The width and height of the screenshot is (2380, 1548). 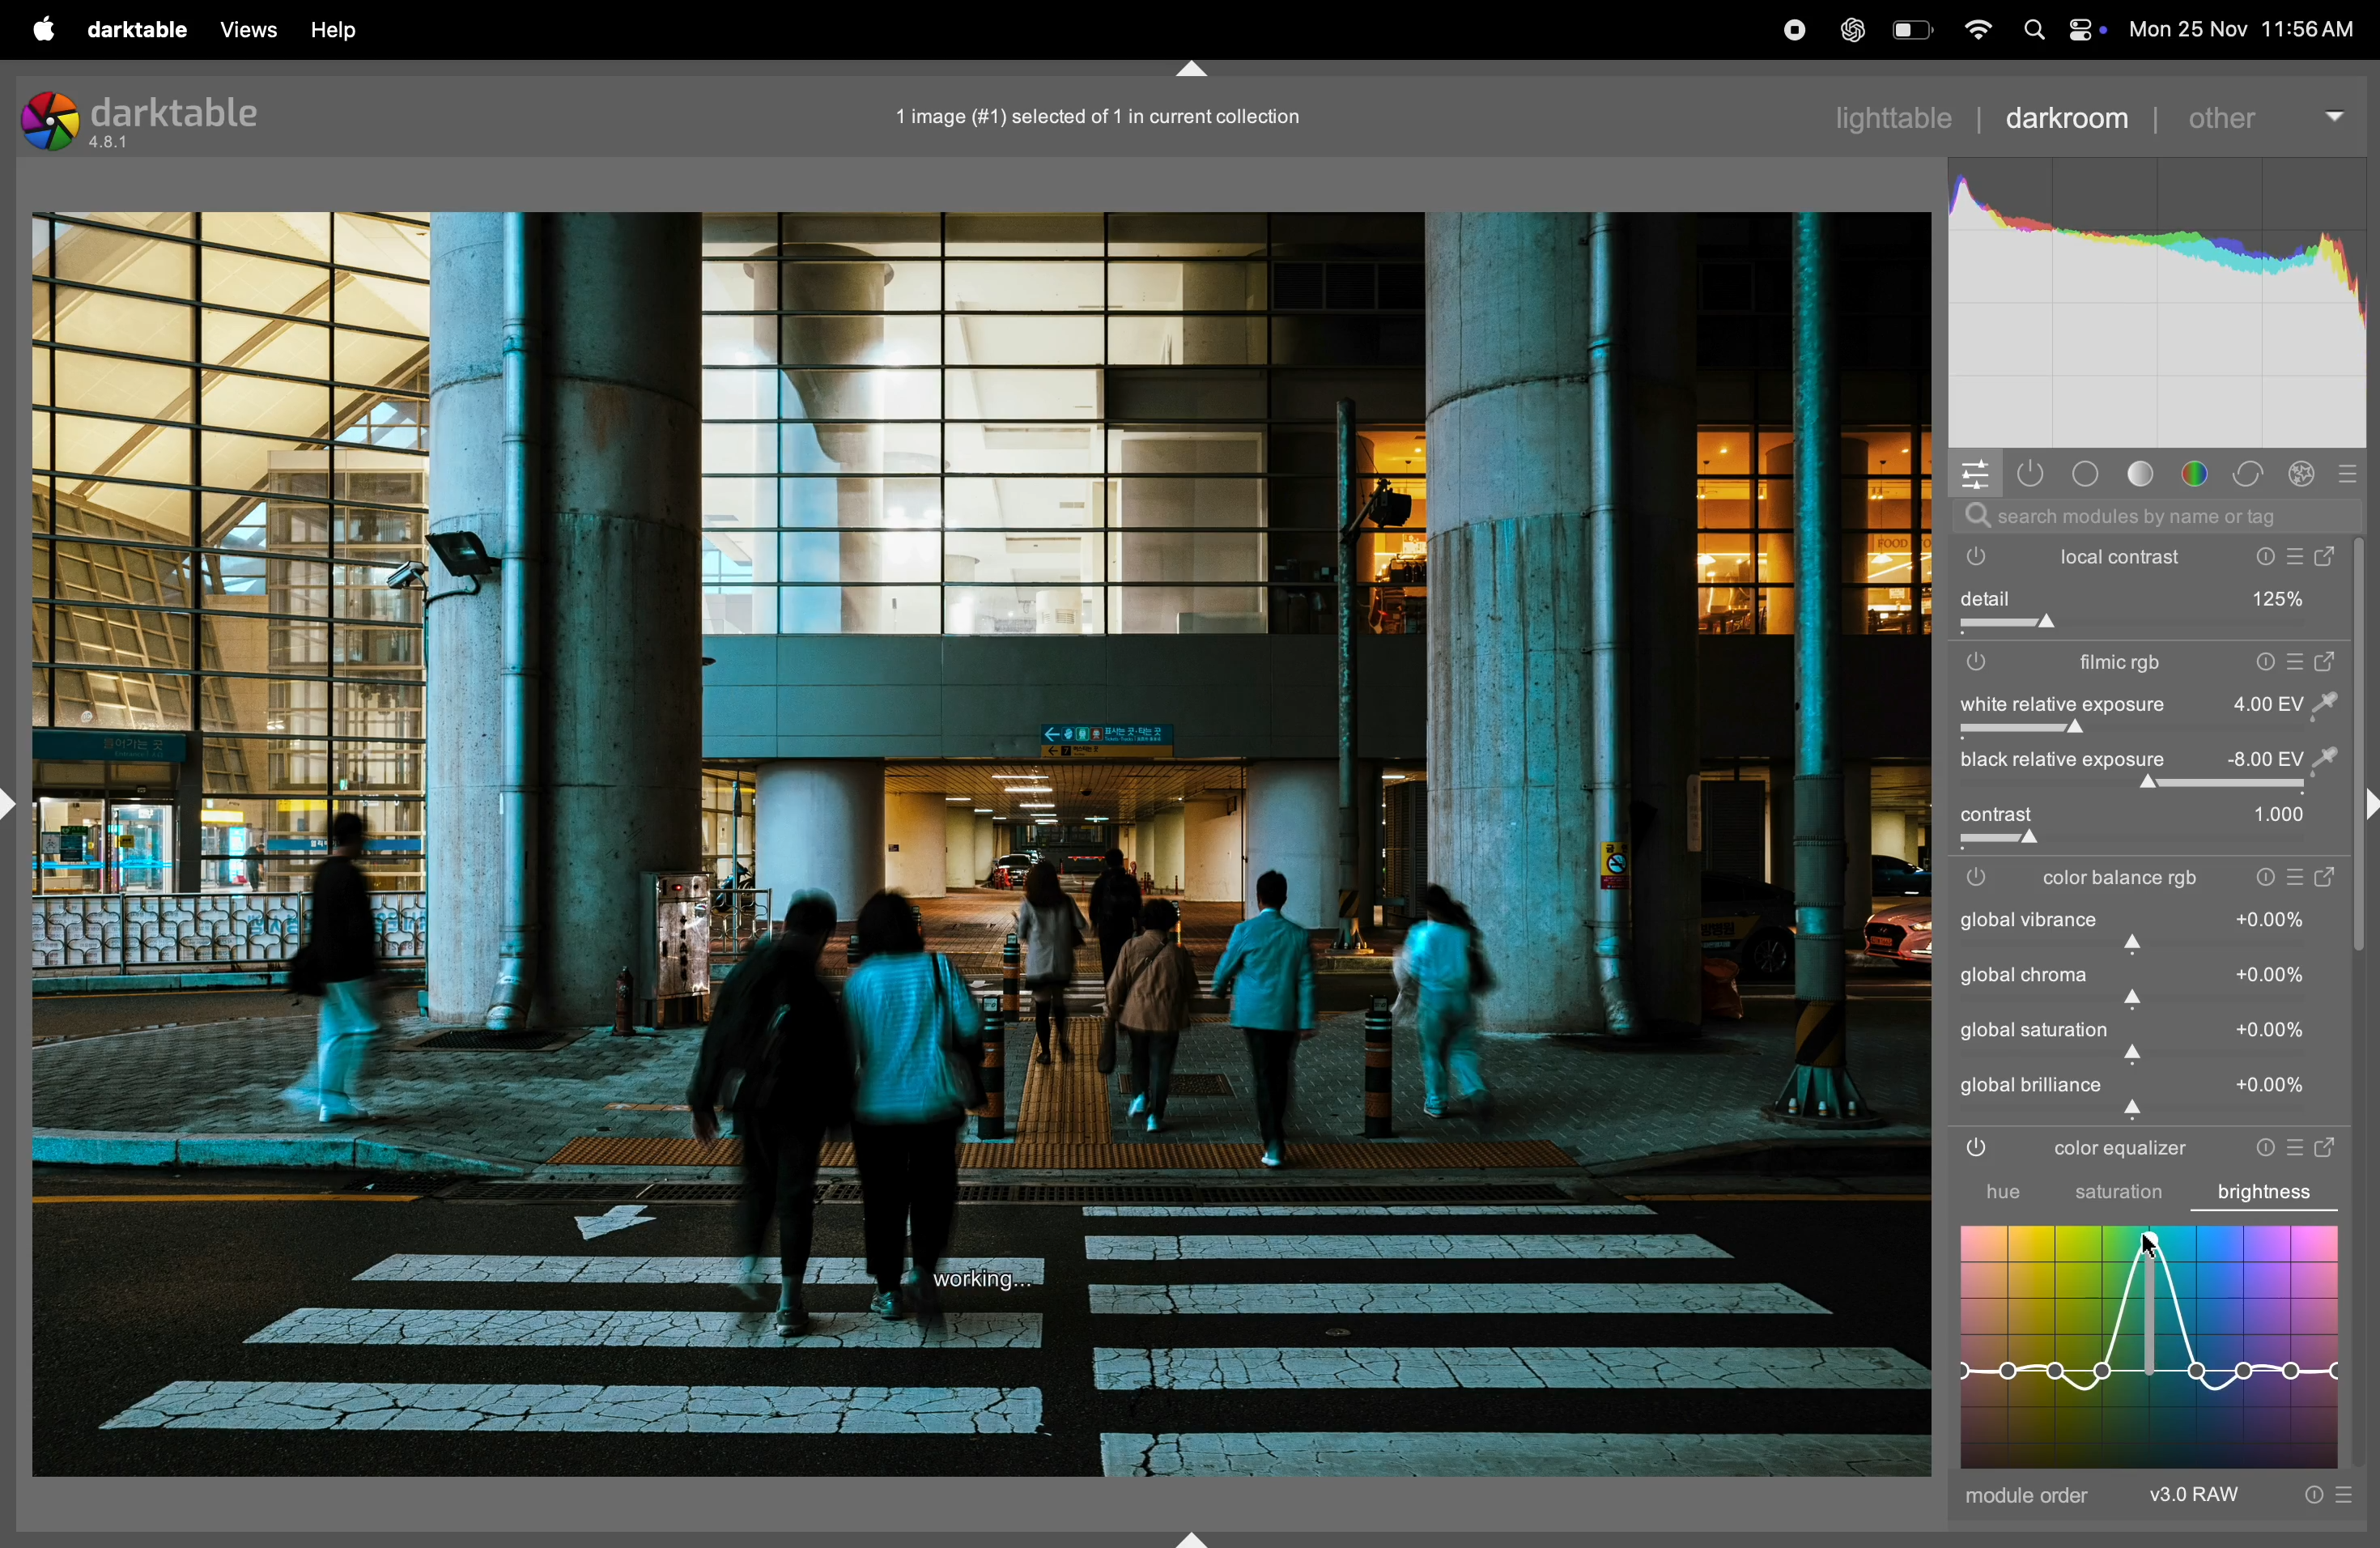 I want to click on slider, so click(x=2145, y=1057).